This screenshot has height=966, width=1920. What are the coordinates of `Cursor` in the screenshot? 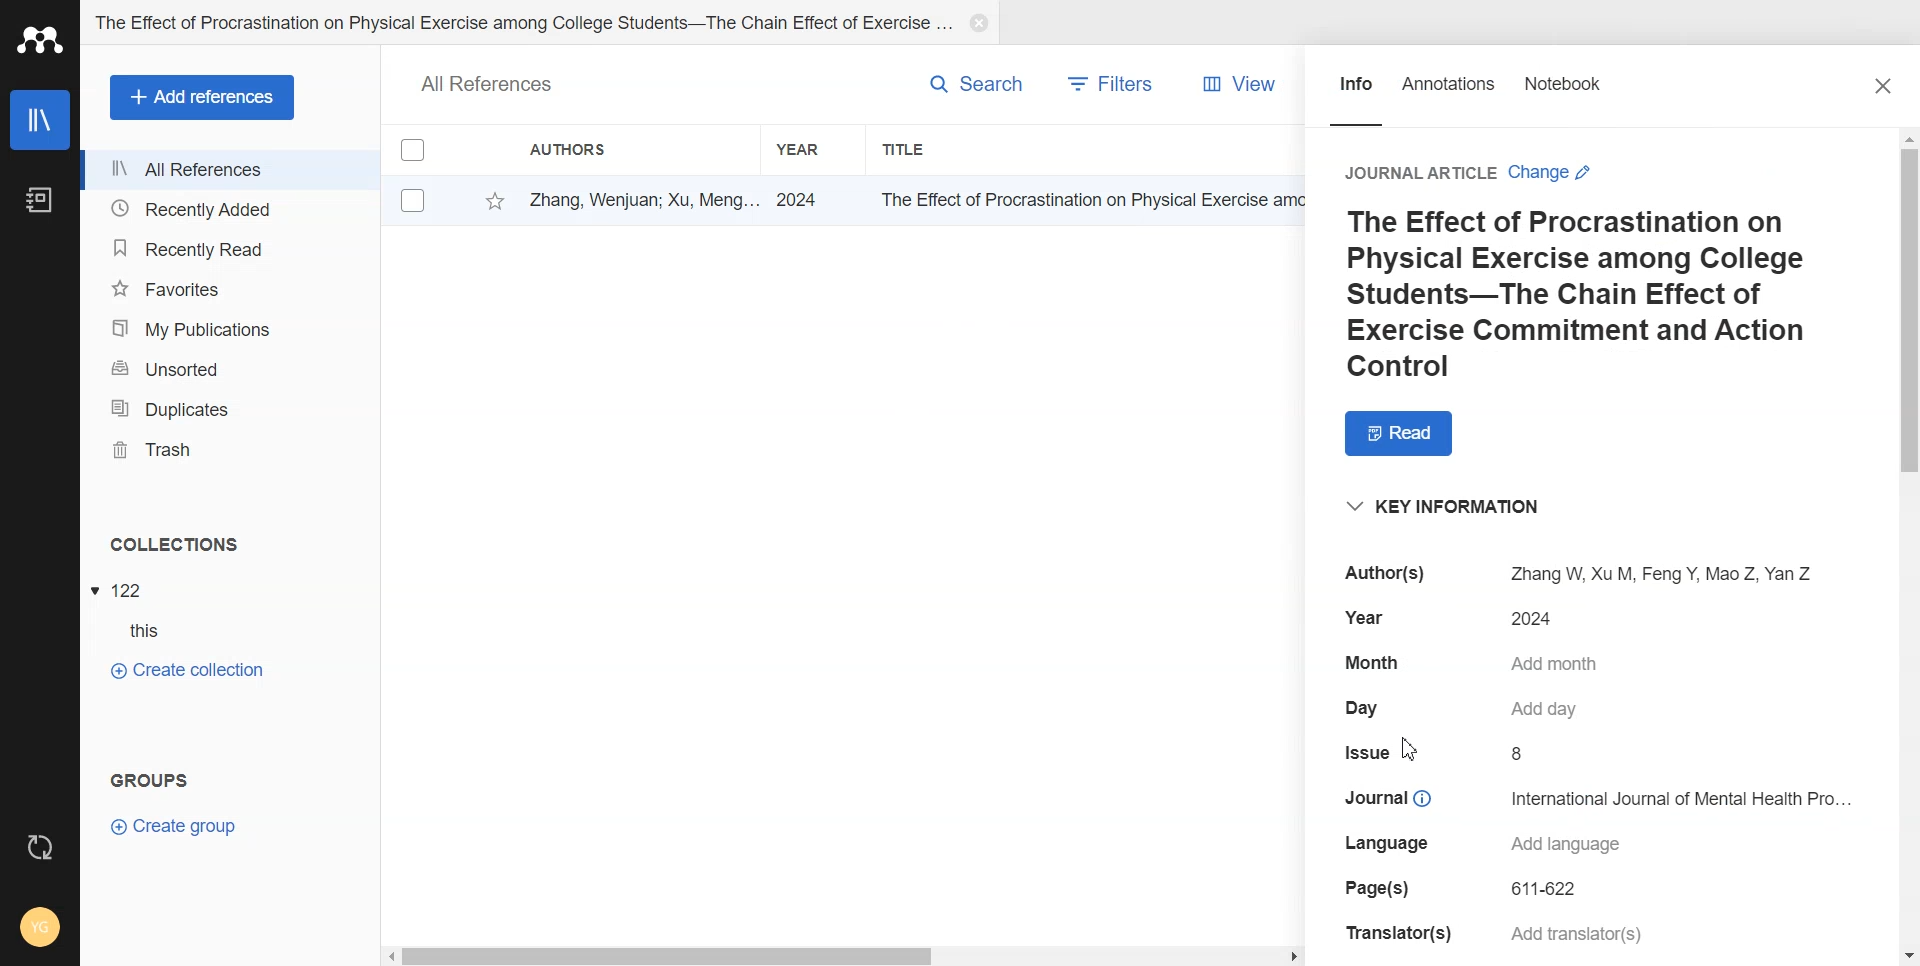 It's located at (1414, 749).